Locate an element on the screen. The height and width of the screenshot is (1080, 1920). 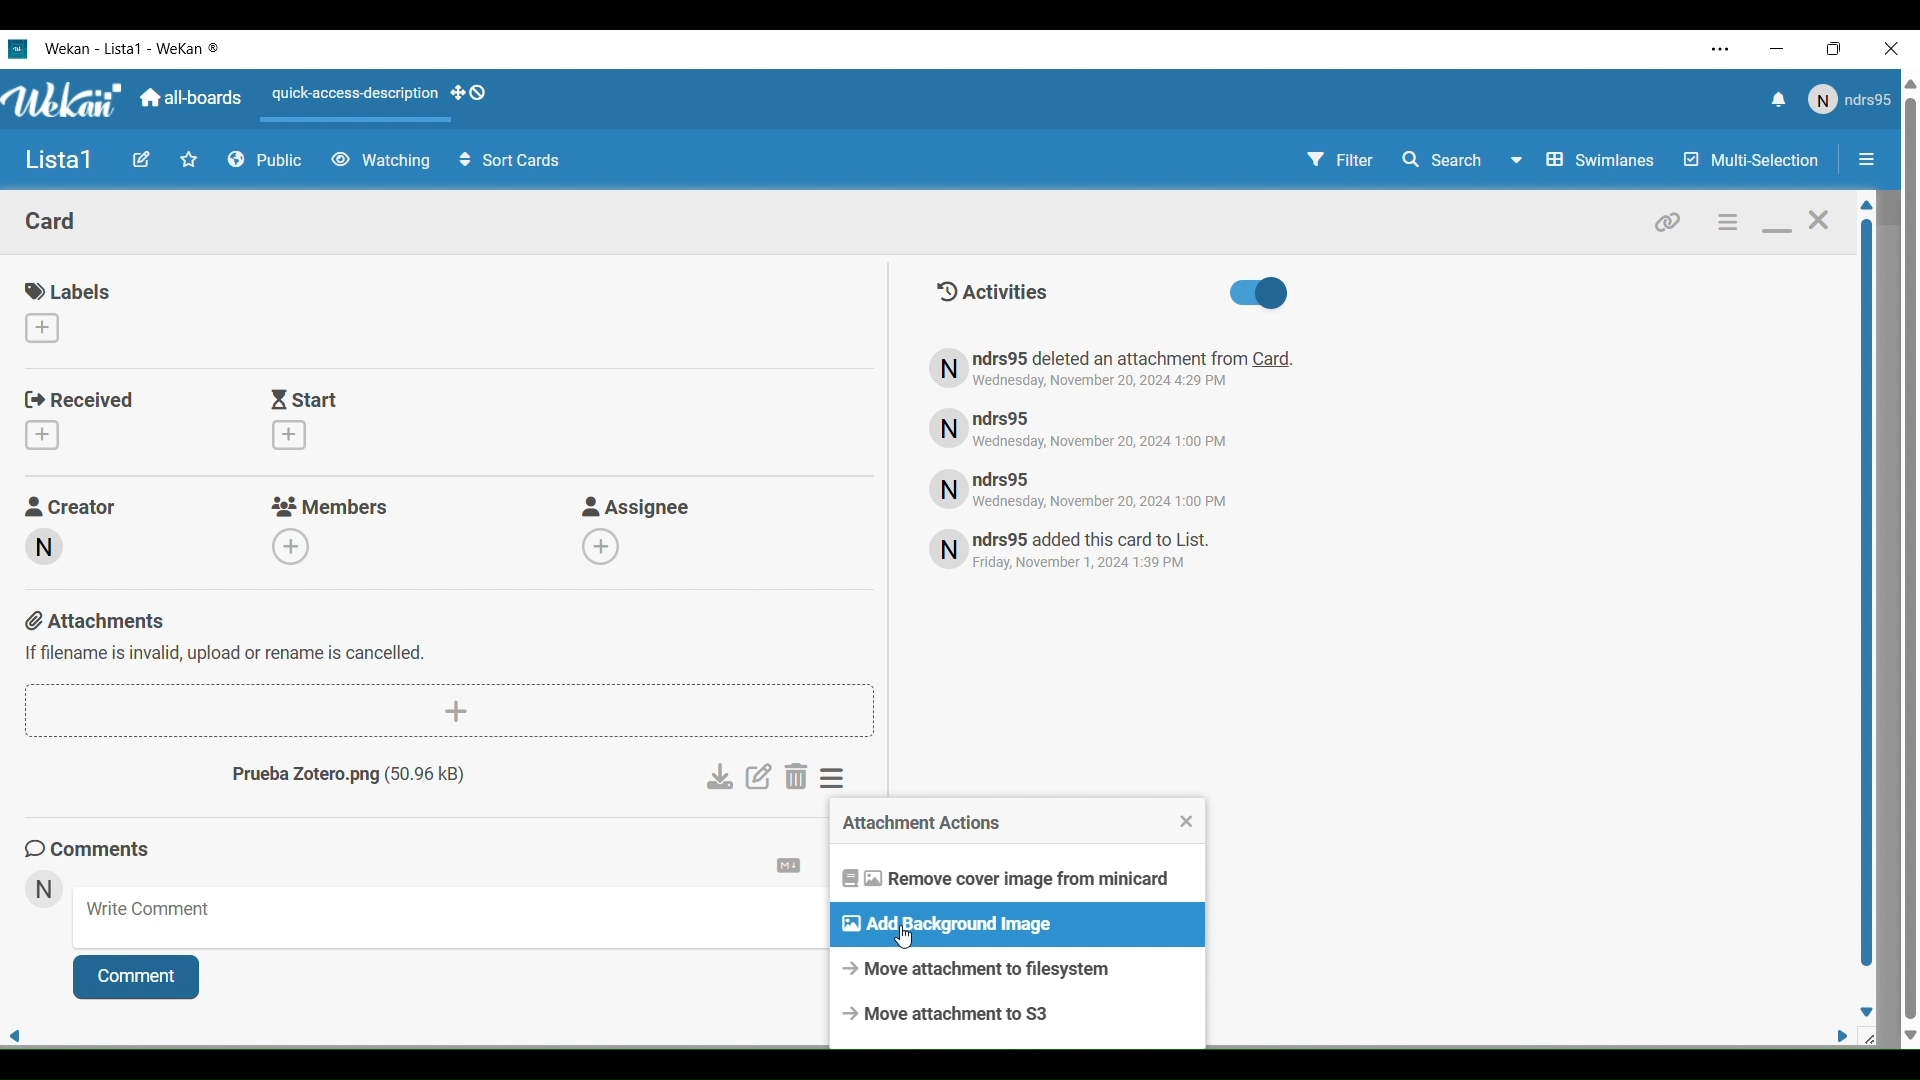
Sort Cells is located at coordinates (510, 161).